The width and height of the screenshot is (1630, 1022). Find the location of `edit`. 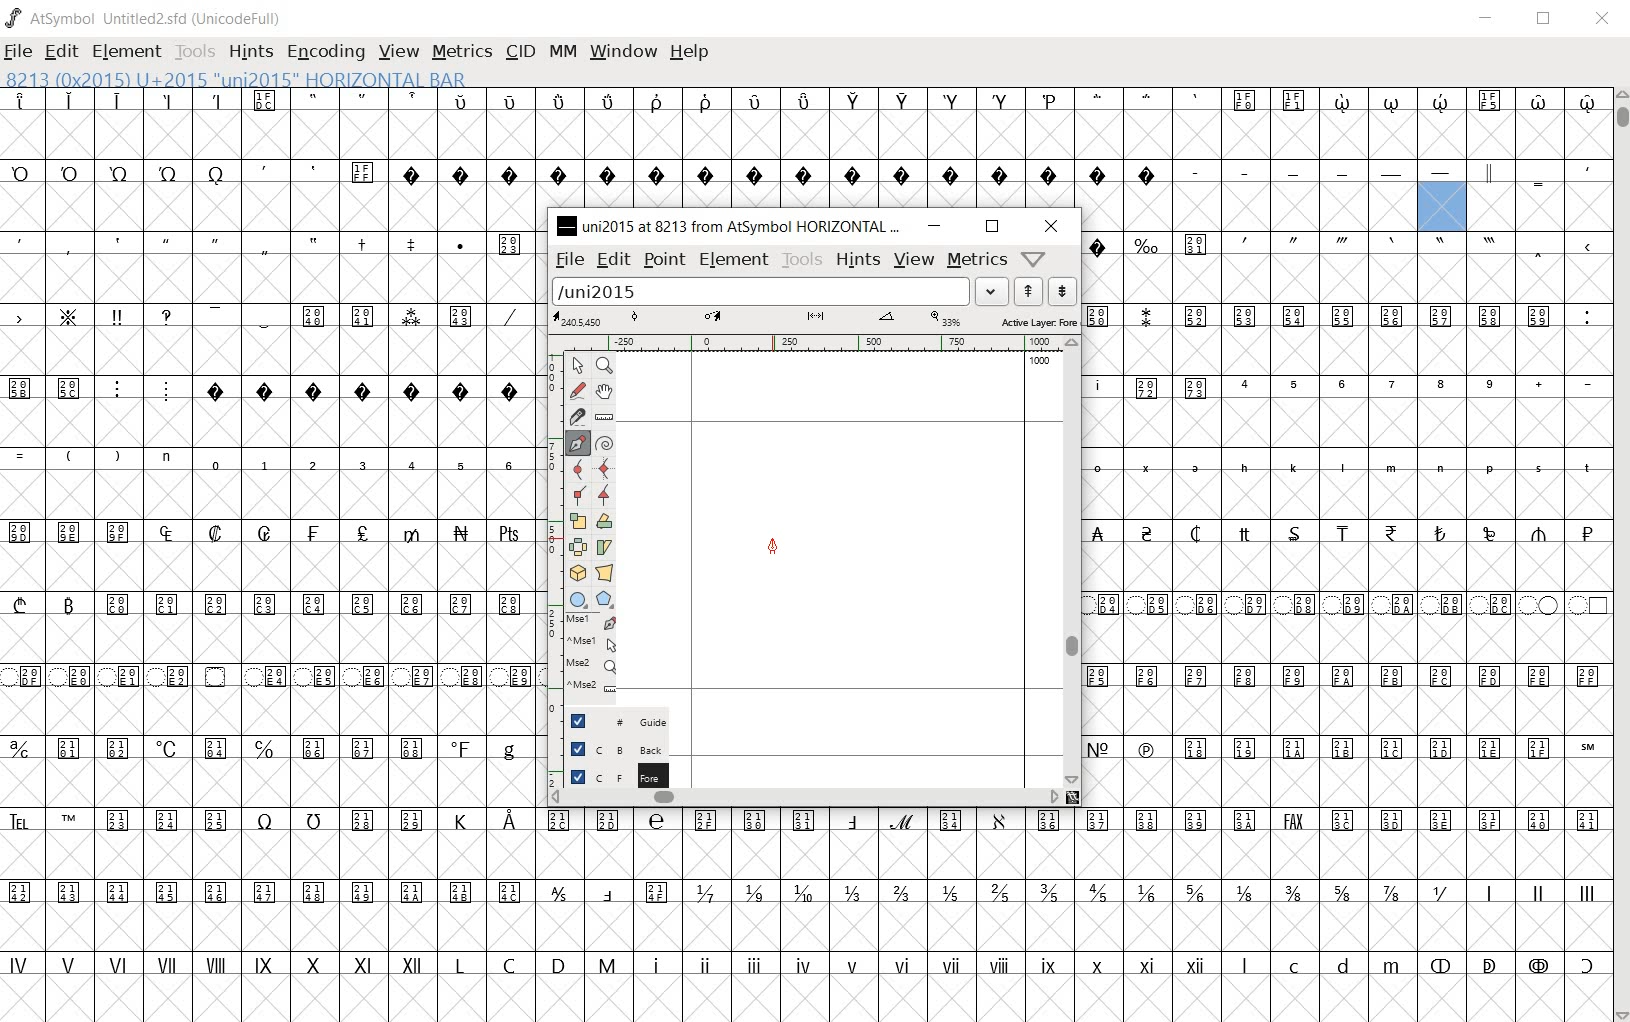

edit is located at coordinates (614, 261).